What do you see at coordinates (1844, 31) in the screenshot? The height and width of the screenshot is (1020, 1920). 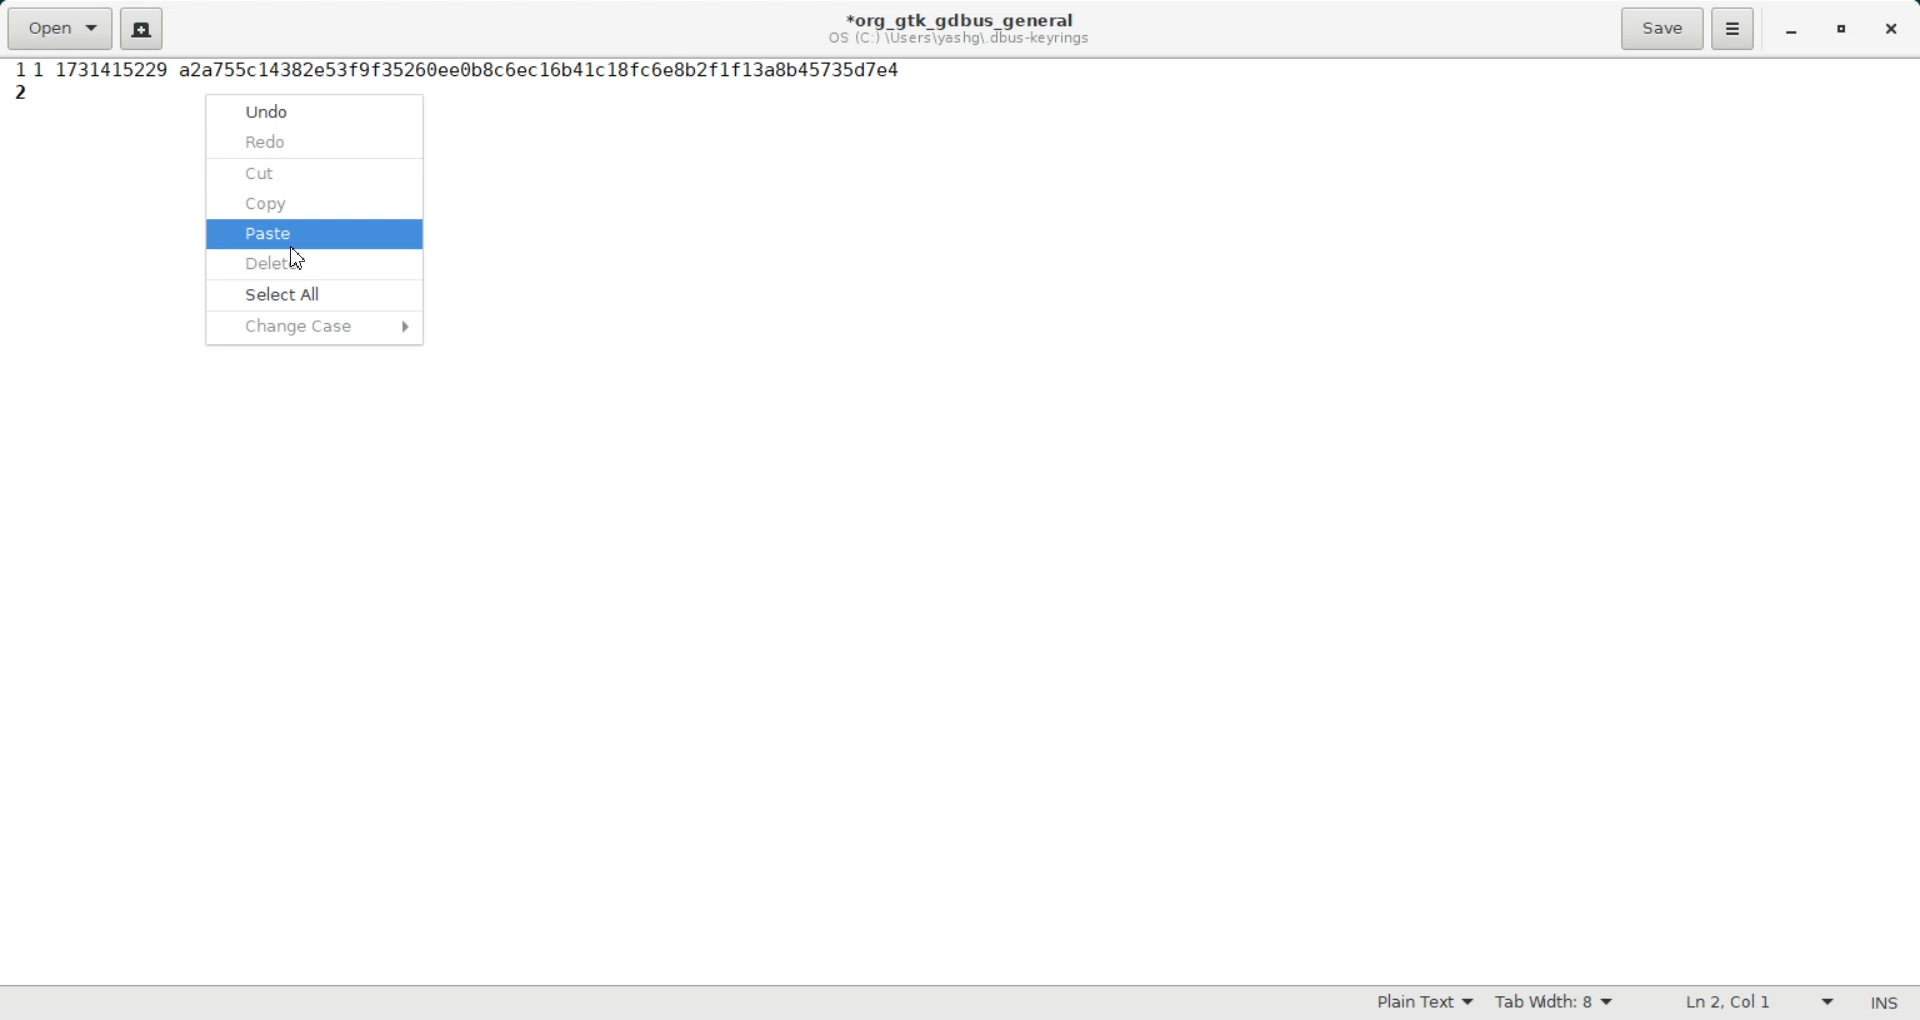 I see `Maximize` at bounding box center [1844, 31].